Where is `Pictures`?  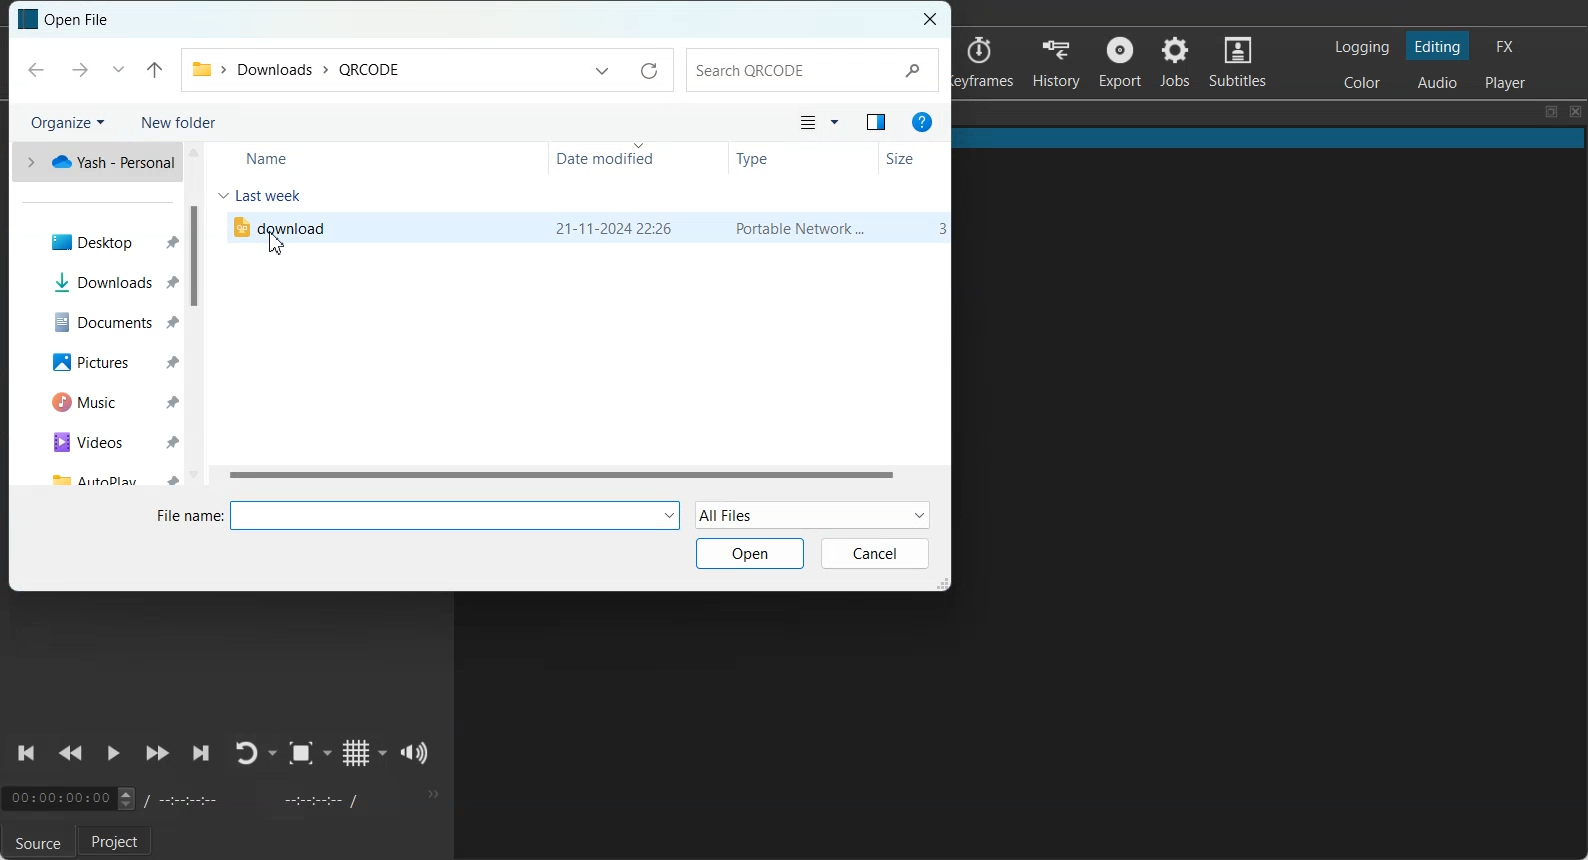
Pictures is located at coordinates (106, 362).